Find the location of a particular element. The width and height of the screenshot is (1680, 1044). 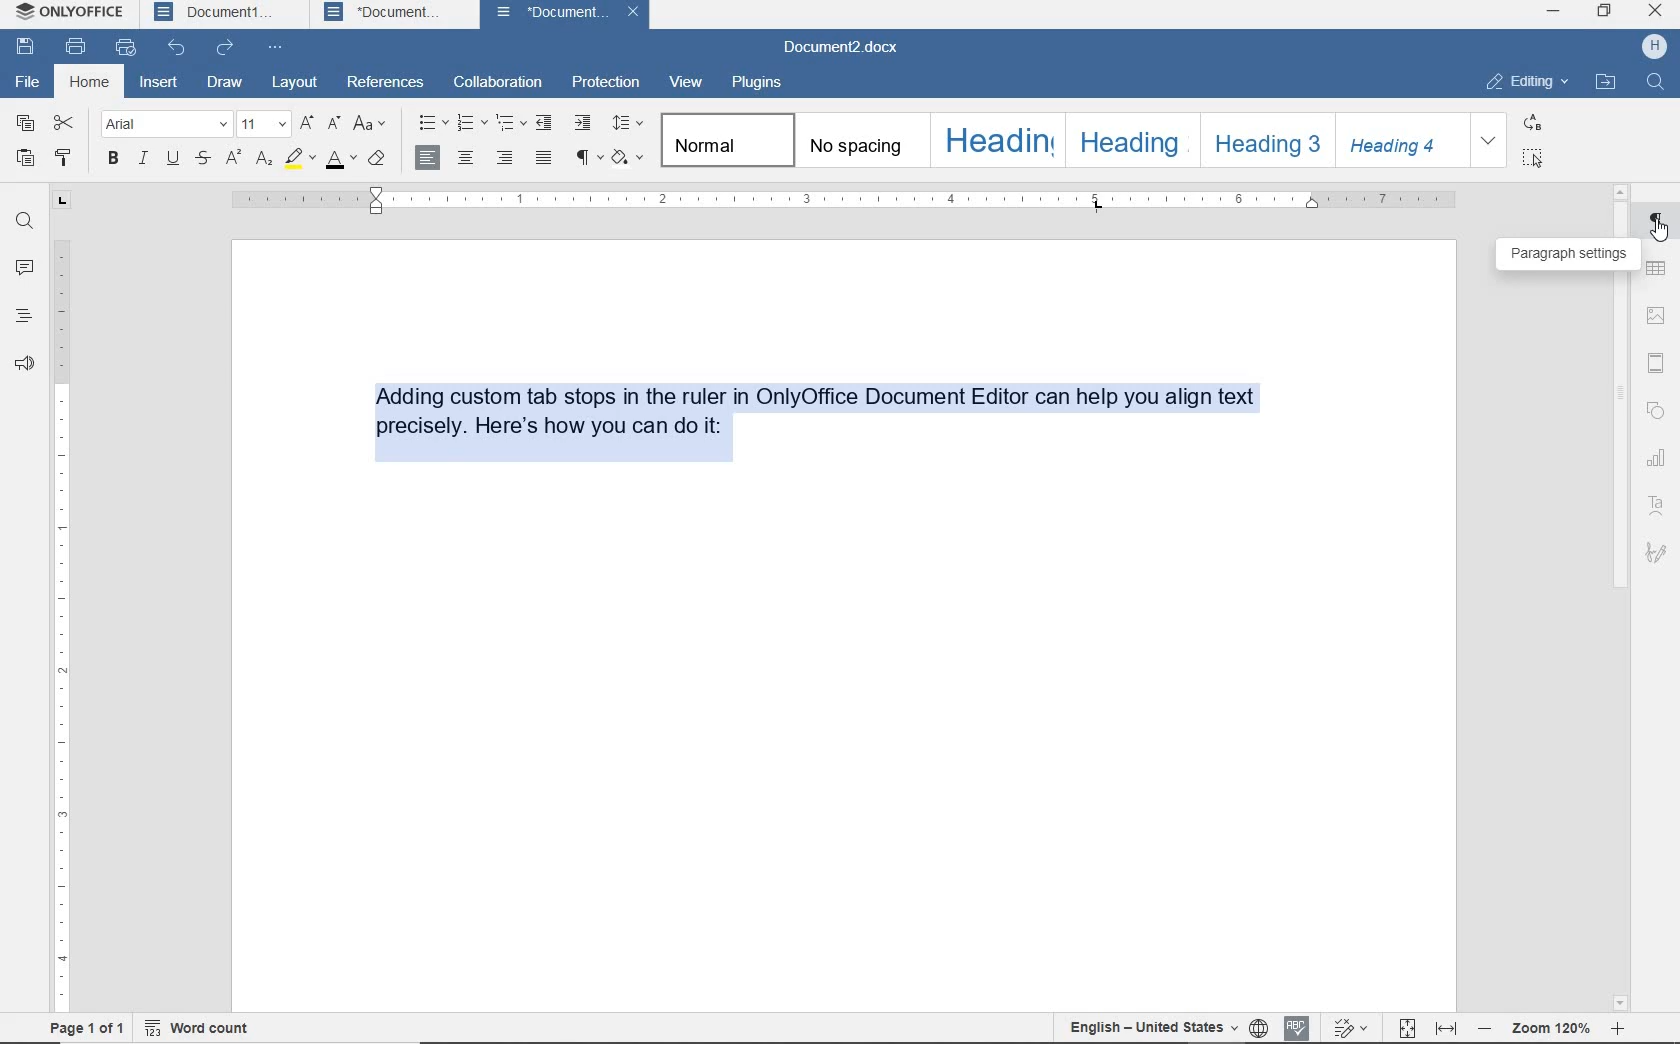

chart is located at coordinates (1658, 453).